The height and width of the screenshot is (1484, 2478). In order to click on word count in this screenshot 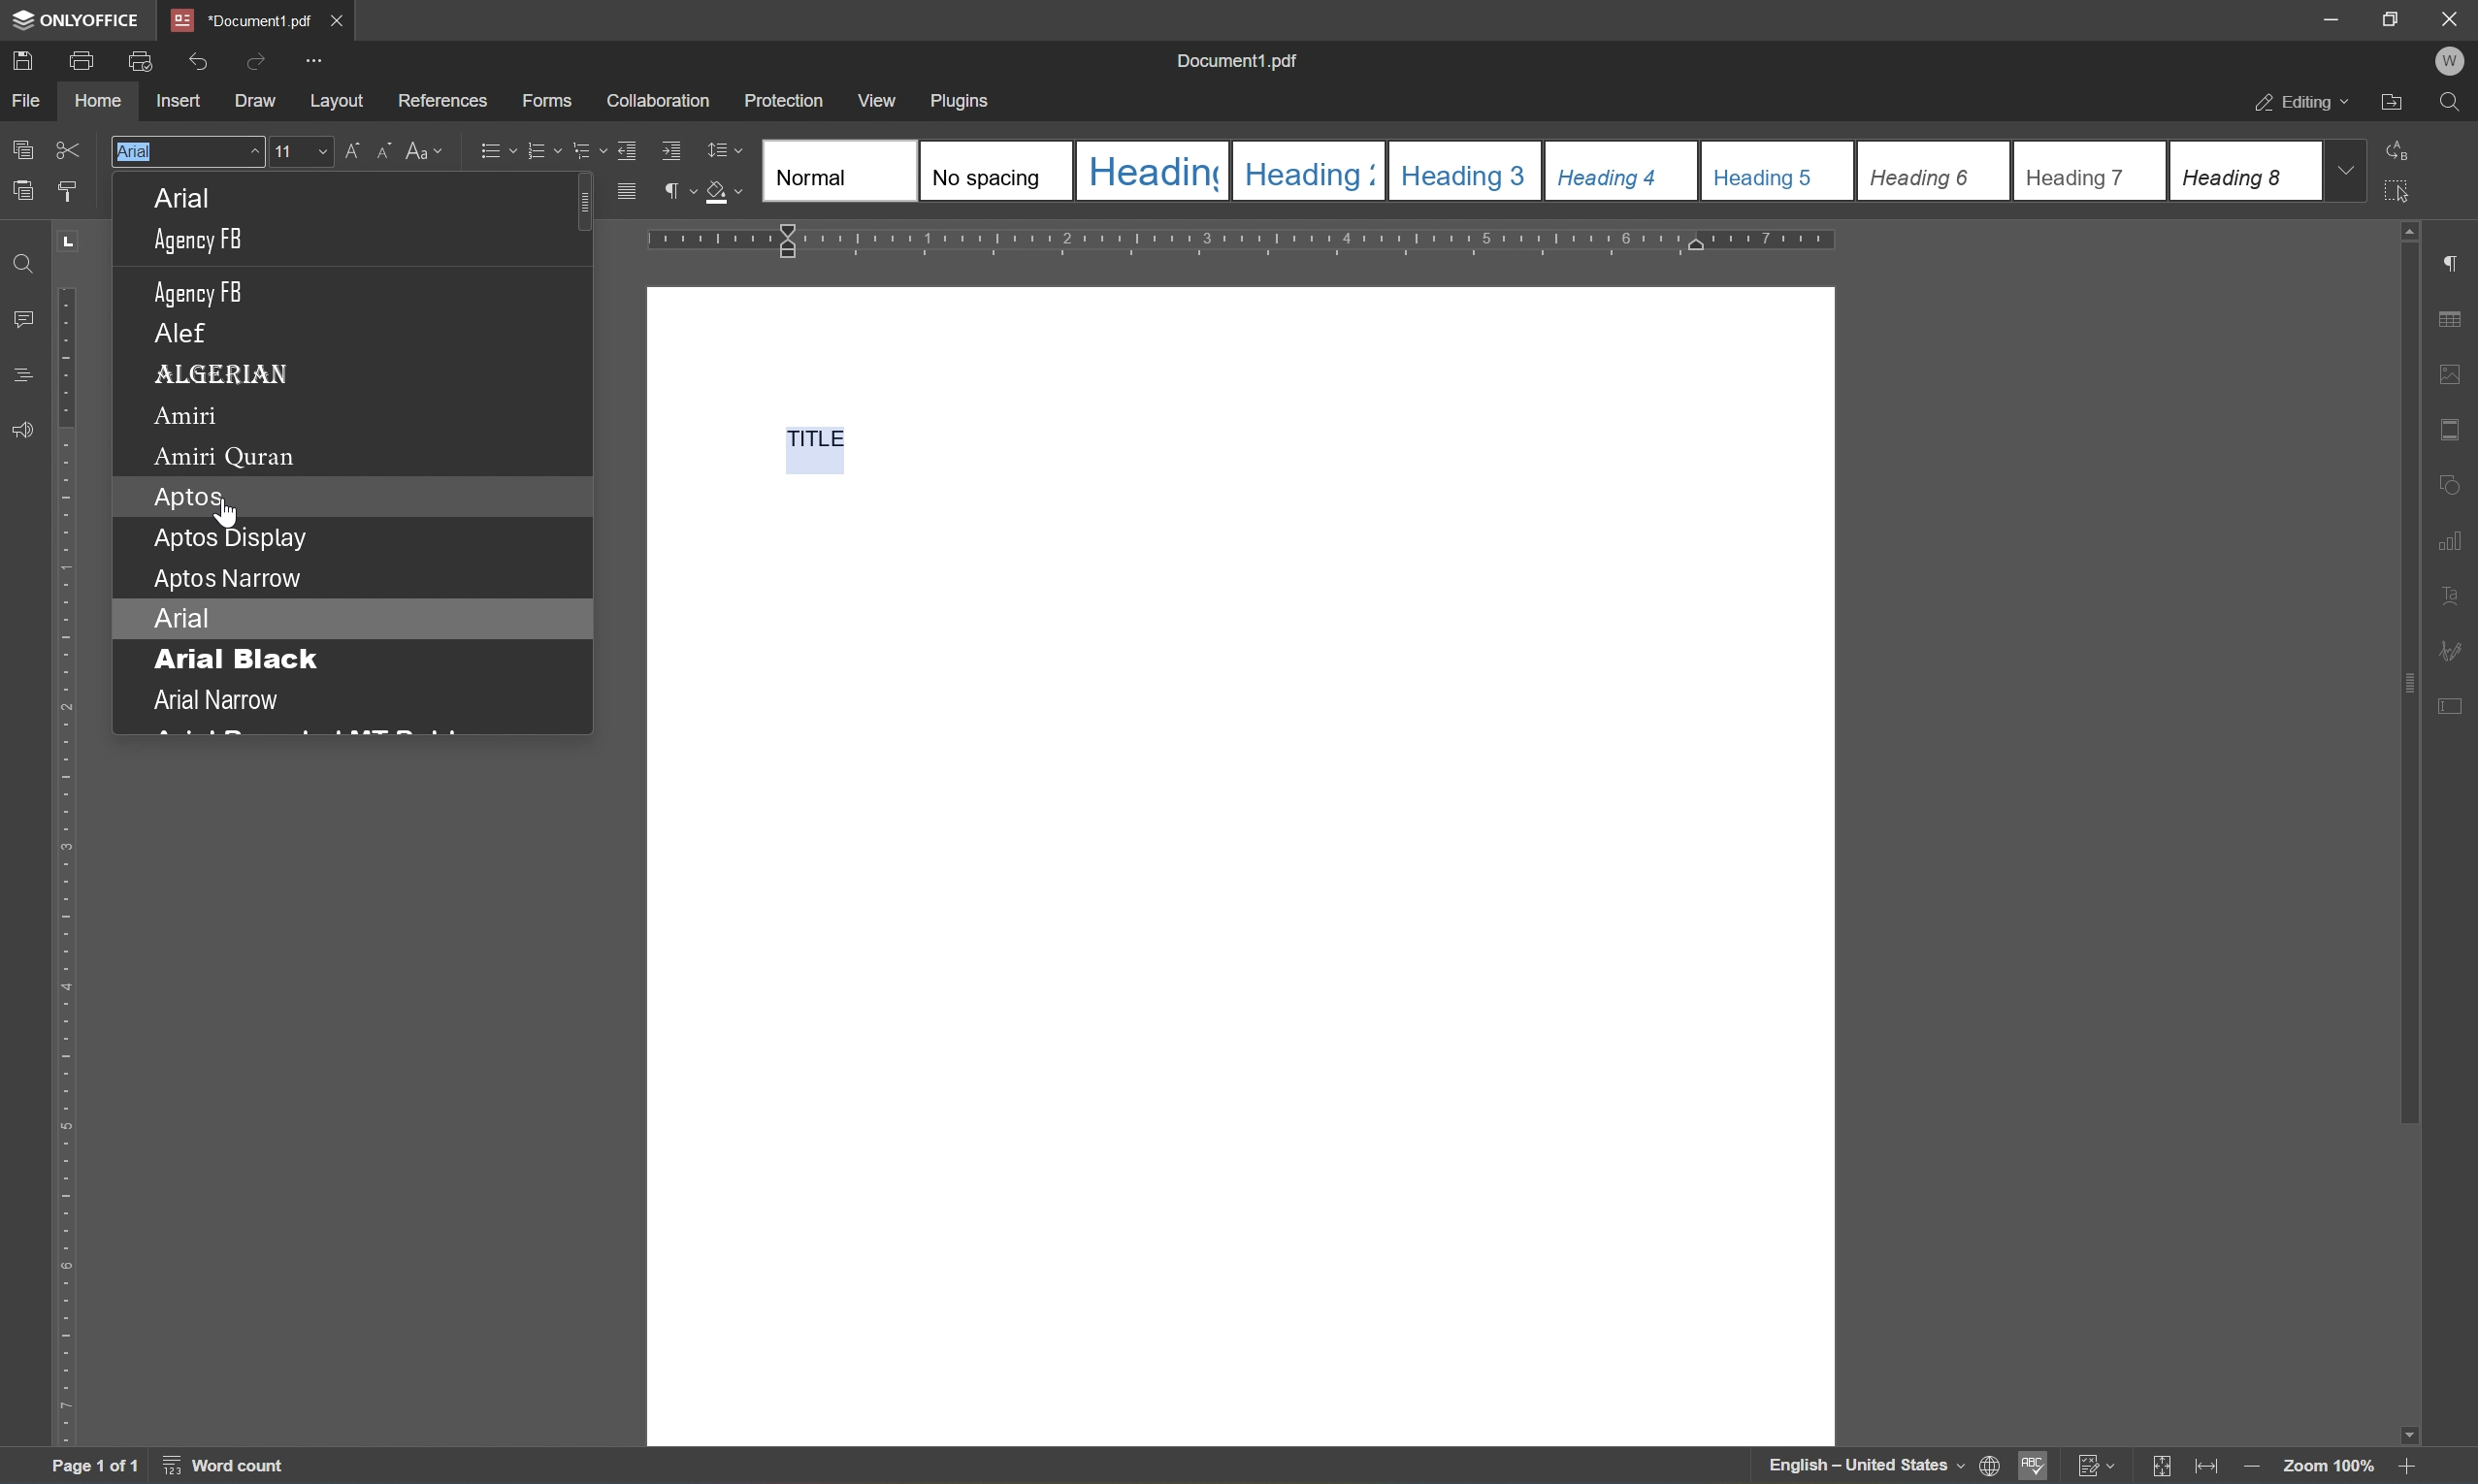, I will do `click(229, 1468)`.